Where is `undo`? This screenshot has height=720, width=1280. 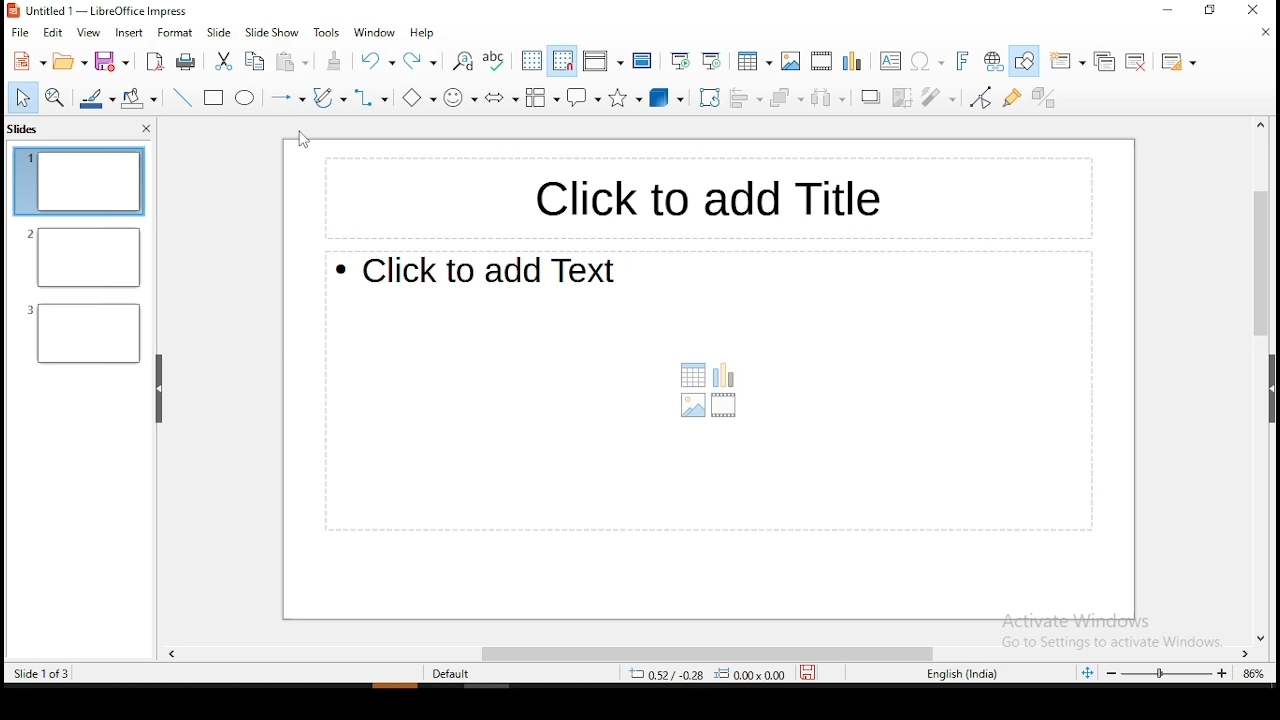 undo is located at coordinates (378, 63).